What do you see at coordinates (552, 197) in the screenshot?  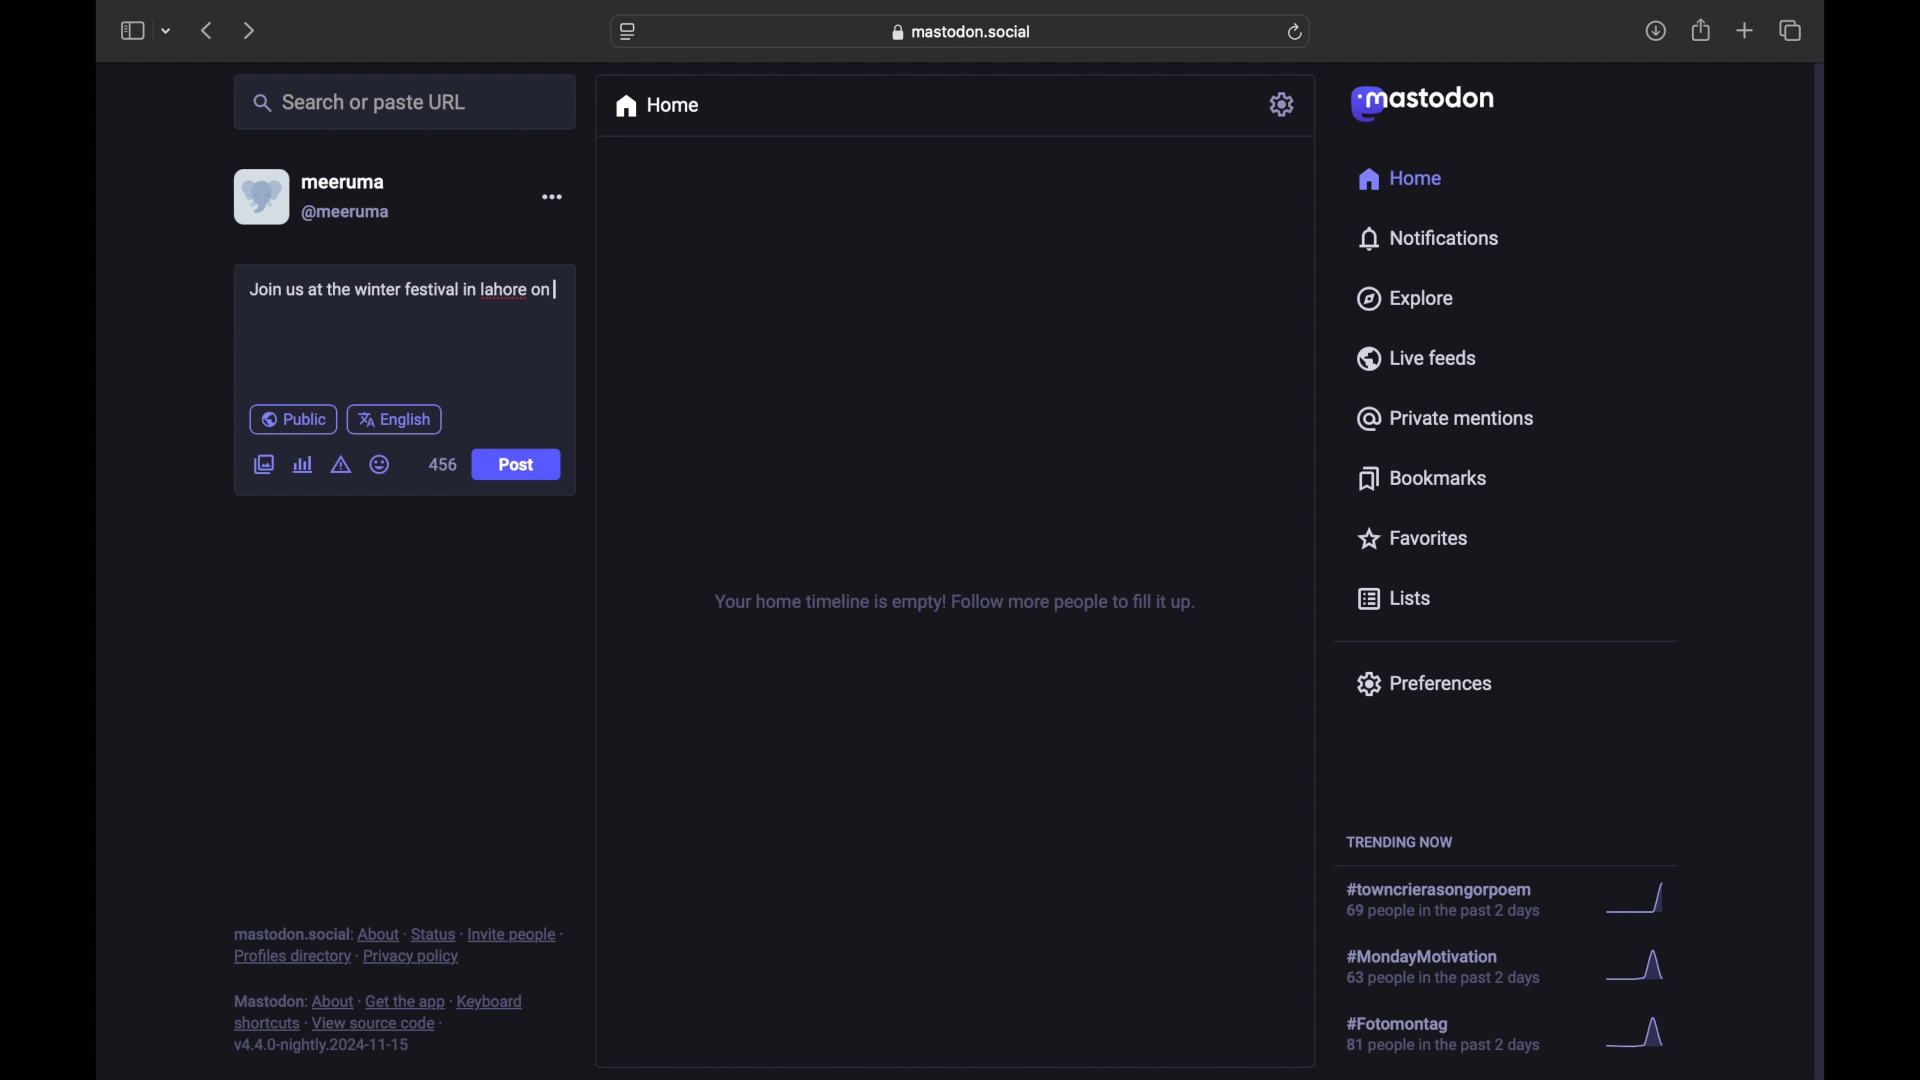 I see `more options` at bounding box center [552, 197].